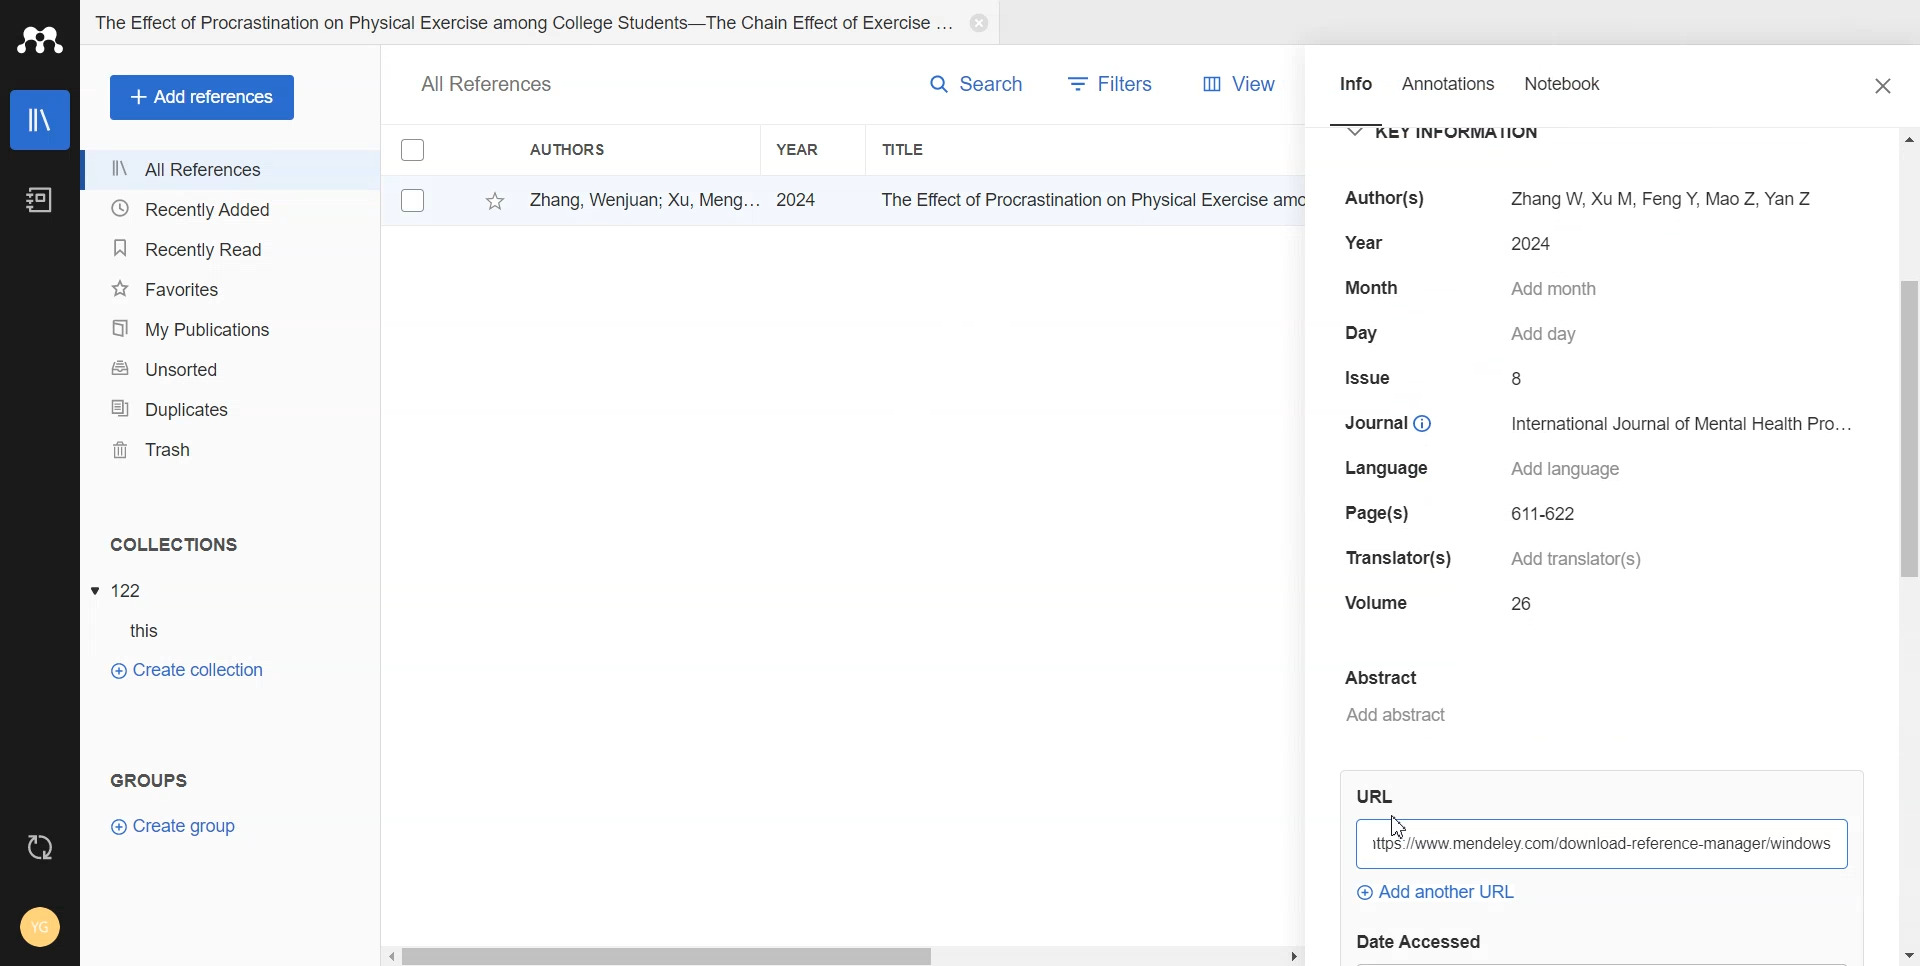  Describe the element at coordinates (843, 956) in the screenshot. I see `Horizontal scroll bar` at that location.